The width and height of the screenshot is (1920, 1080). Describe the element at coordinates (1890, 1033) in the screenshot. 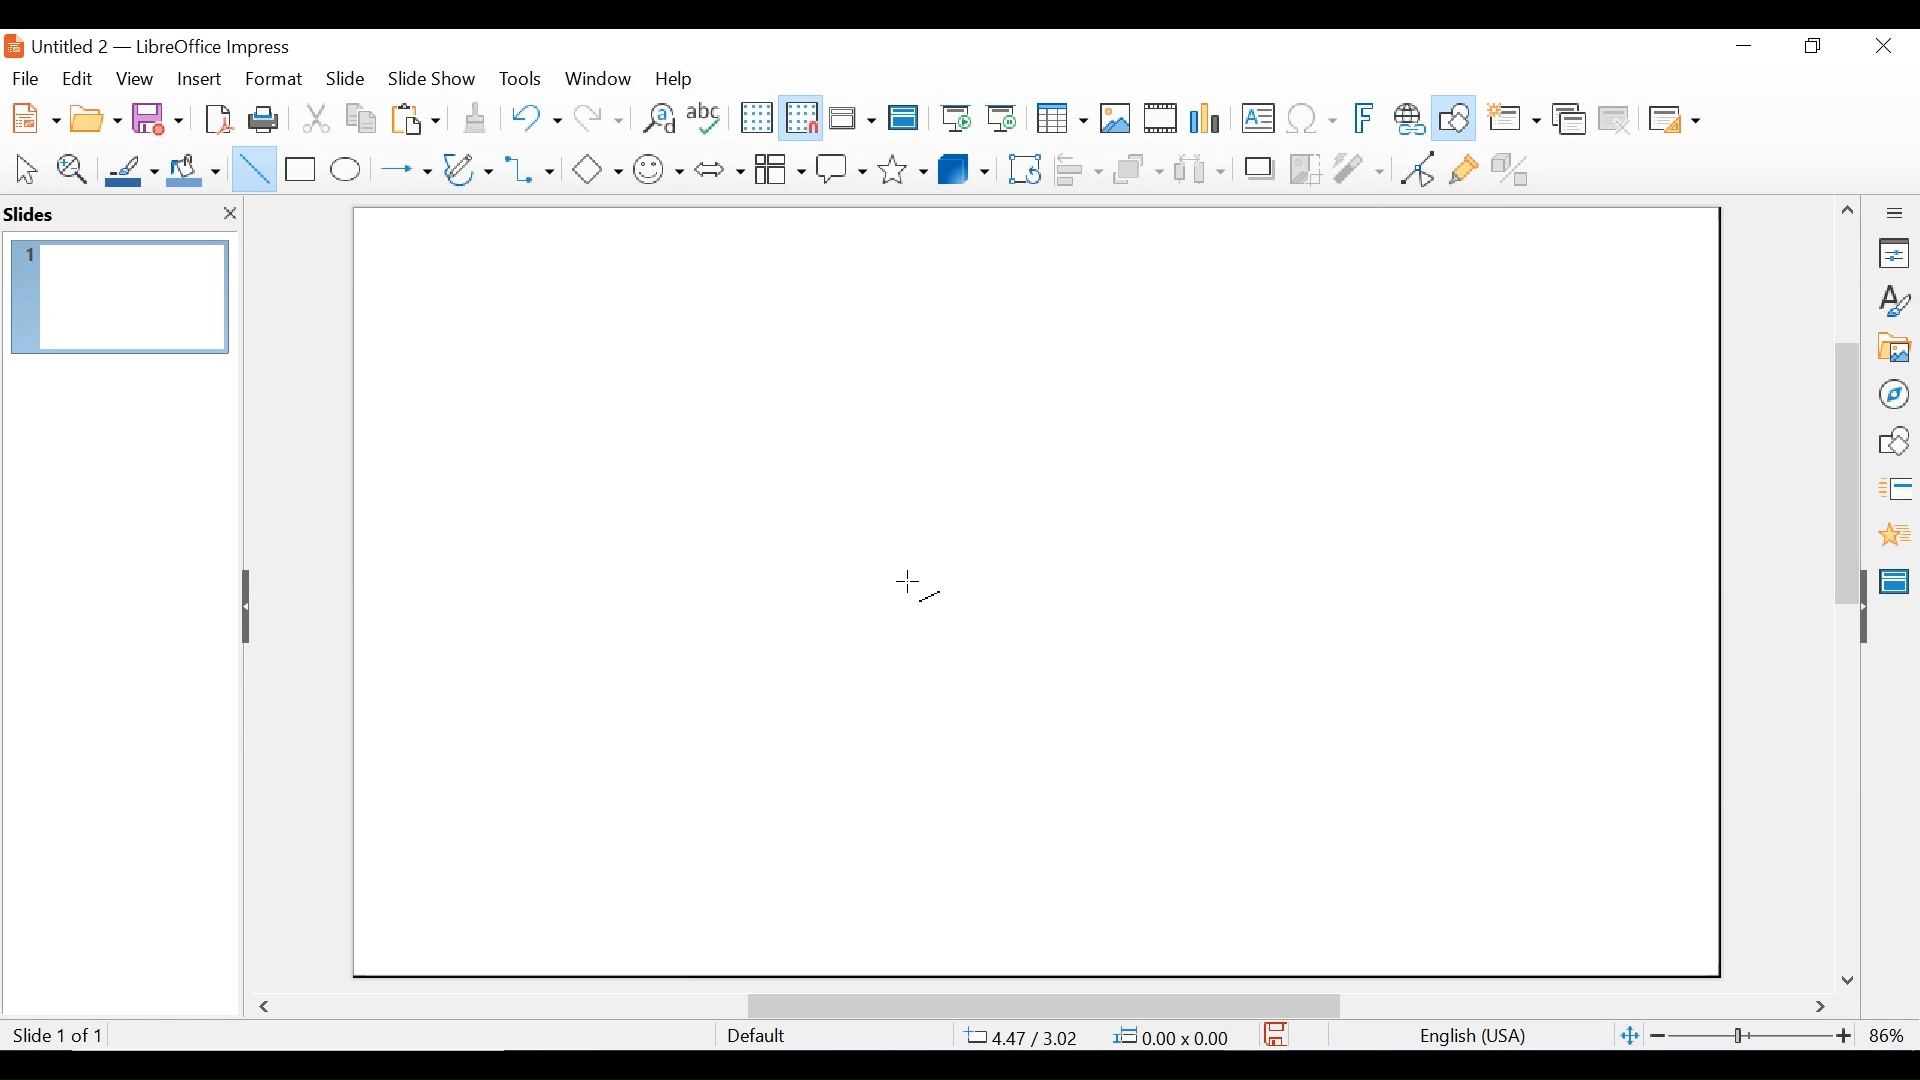

I see `Zoom factor` at that location.